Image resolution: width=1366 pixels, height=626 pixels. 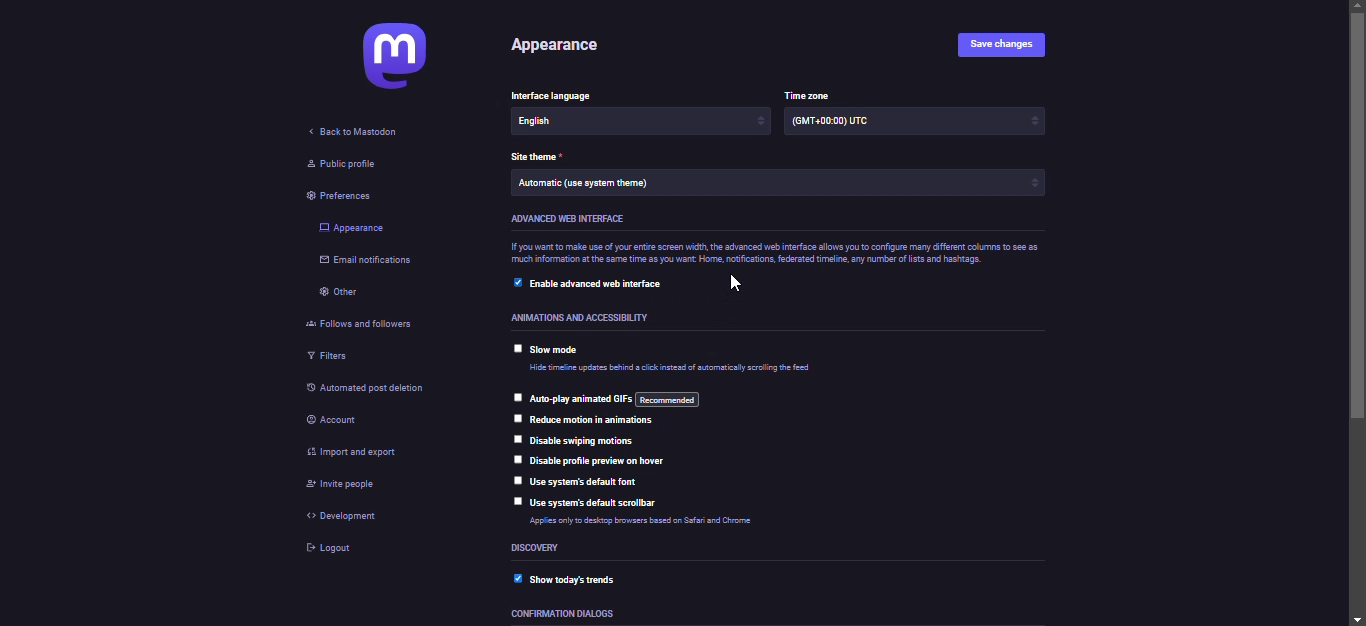 I want to click on development, so click(x=344, y=519).